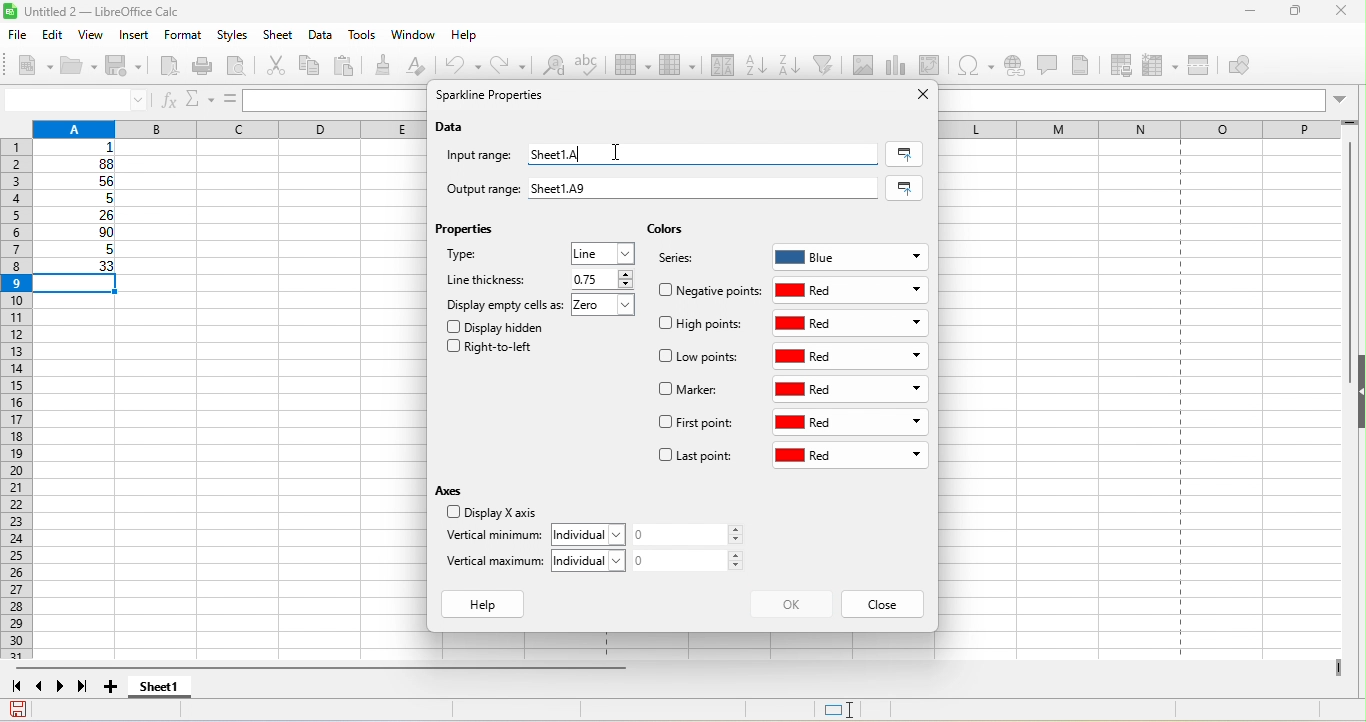  What do you see at coordinates (696, 425) in the screenshot?
I see `first point` at bounding box center [696, 425].